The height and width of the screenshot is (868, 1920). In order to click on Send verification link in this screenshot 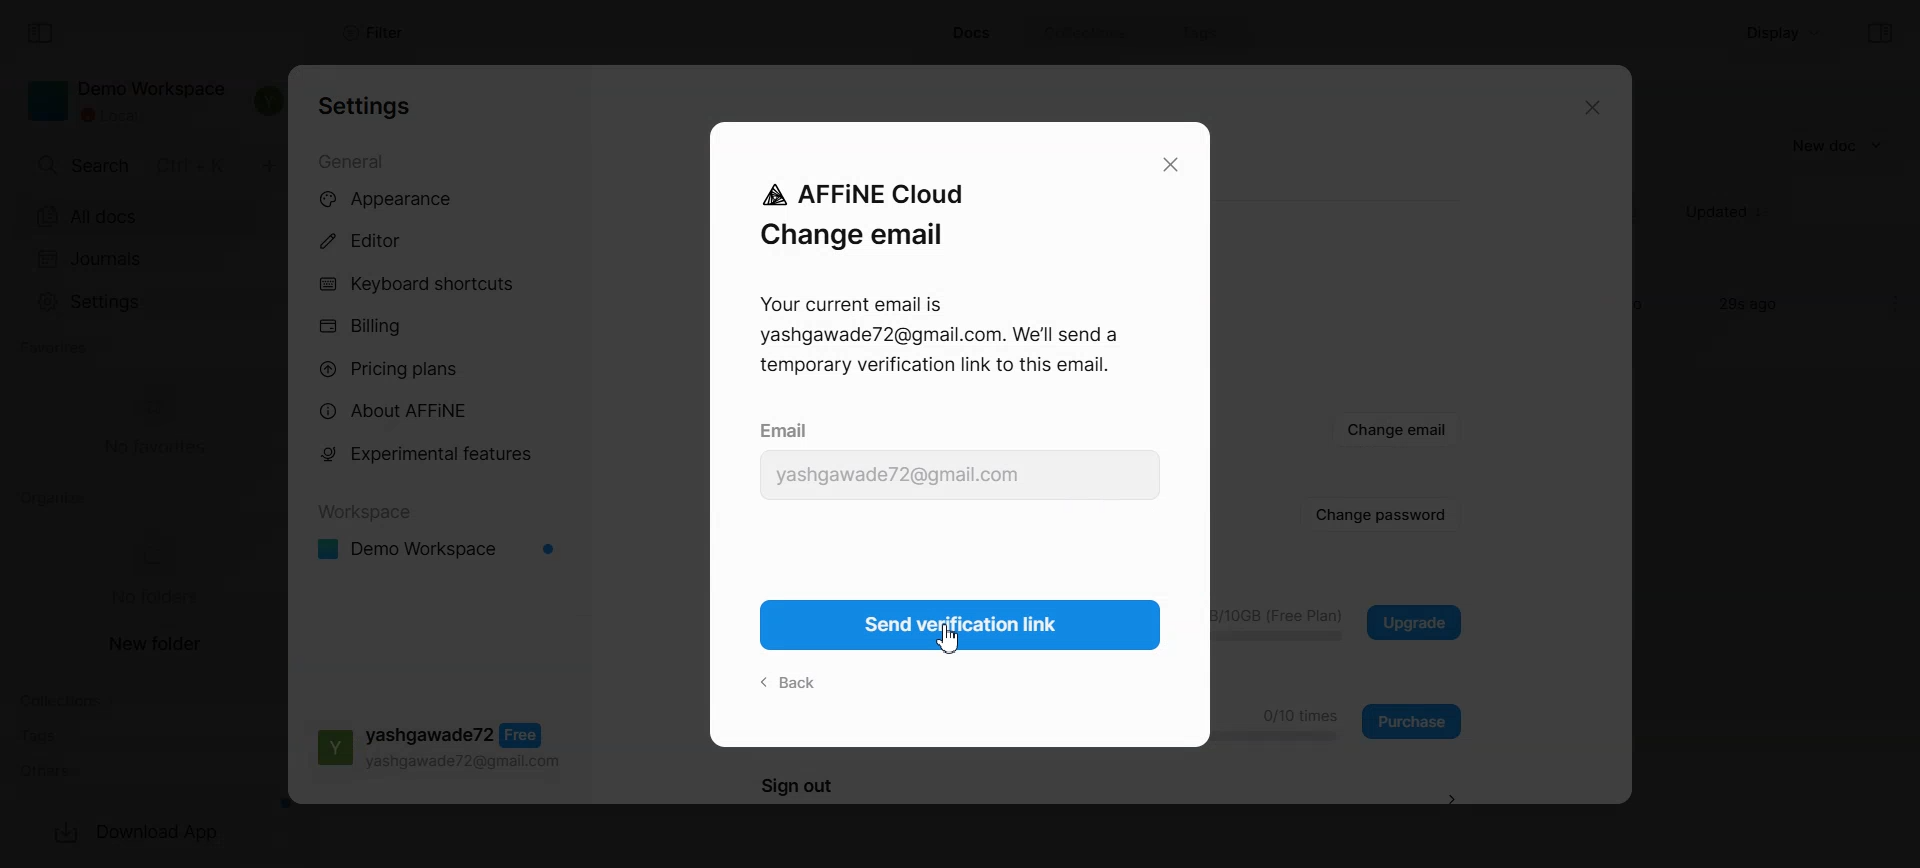, I will do `click(967, 625)`.